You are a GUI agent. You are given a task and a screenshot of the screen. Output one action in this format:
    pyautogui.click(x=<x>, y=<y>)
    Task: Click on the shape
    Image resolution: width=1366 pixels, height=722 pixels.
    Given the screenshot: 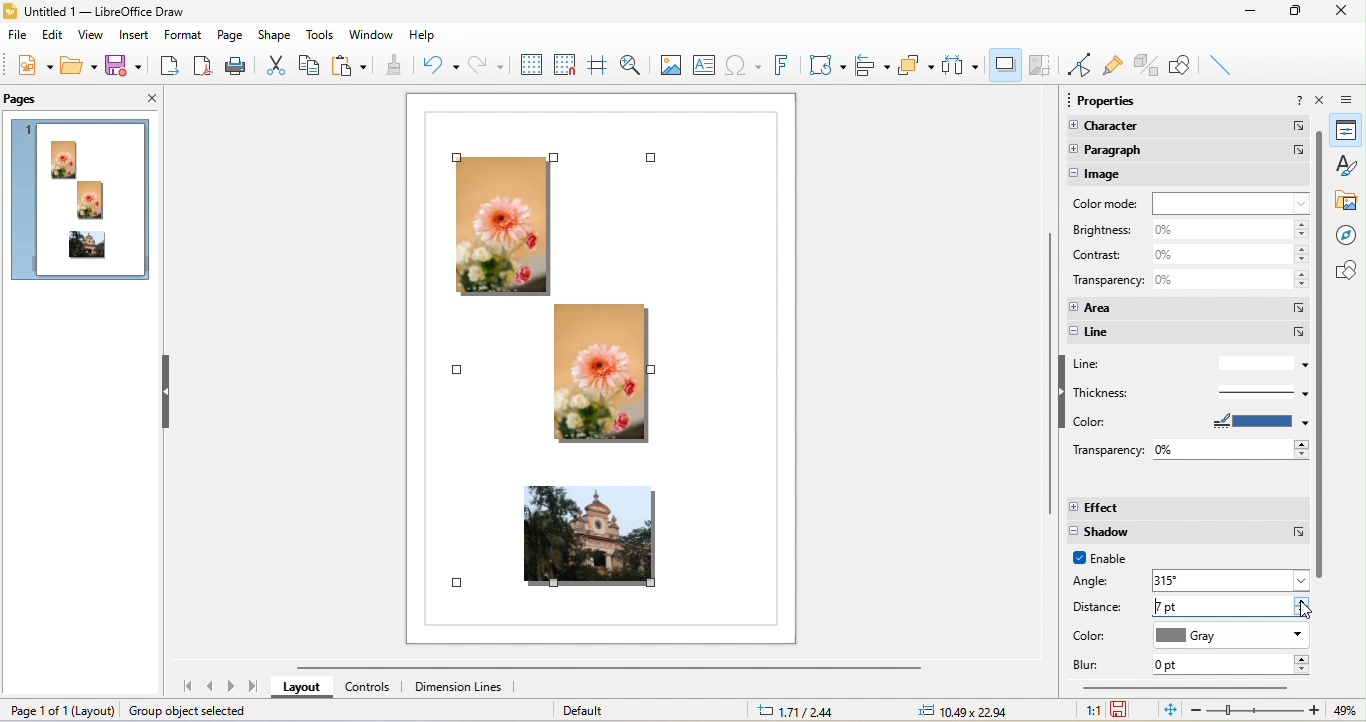 What is the action you would take?
    pyautogui.click(x=278, y=34)
    